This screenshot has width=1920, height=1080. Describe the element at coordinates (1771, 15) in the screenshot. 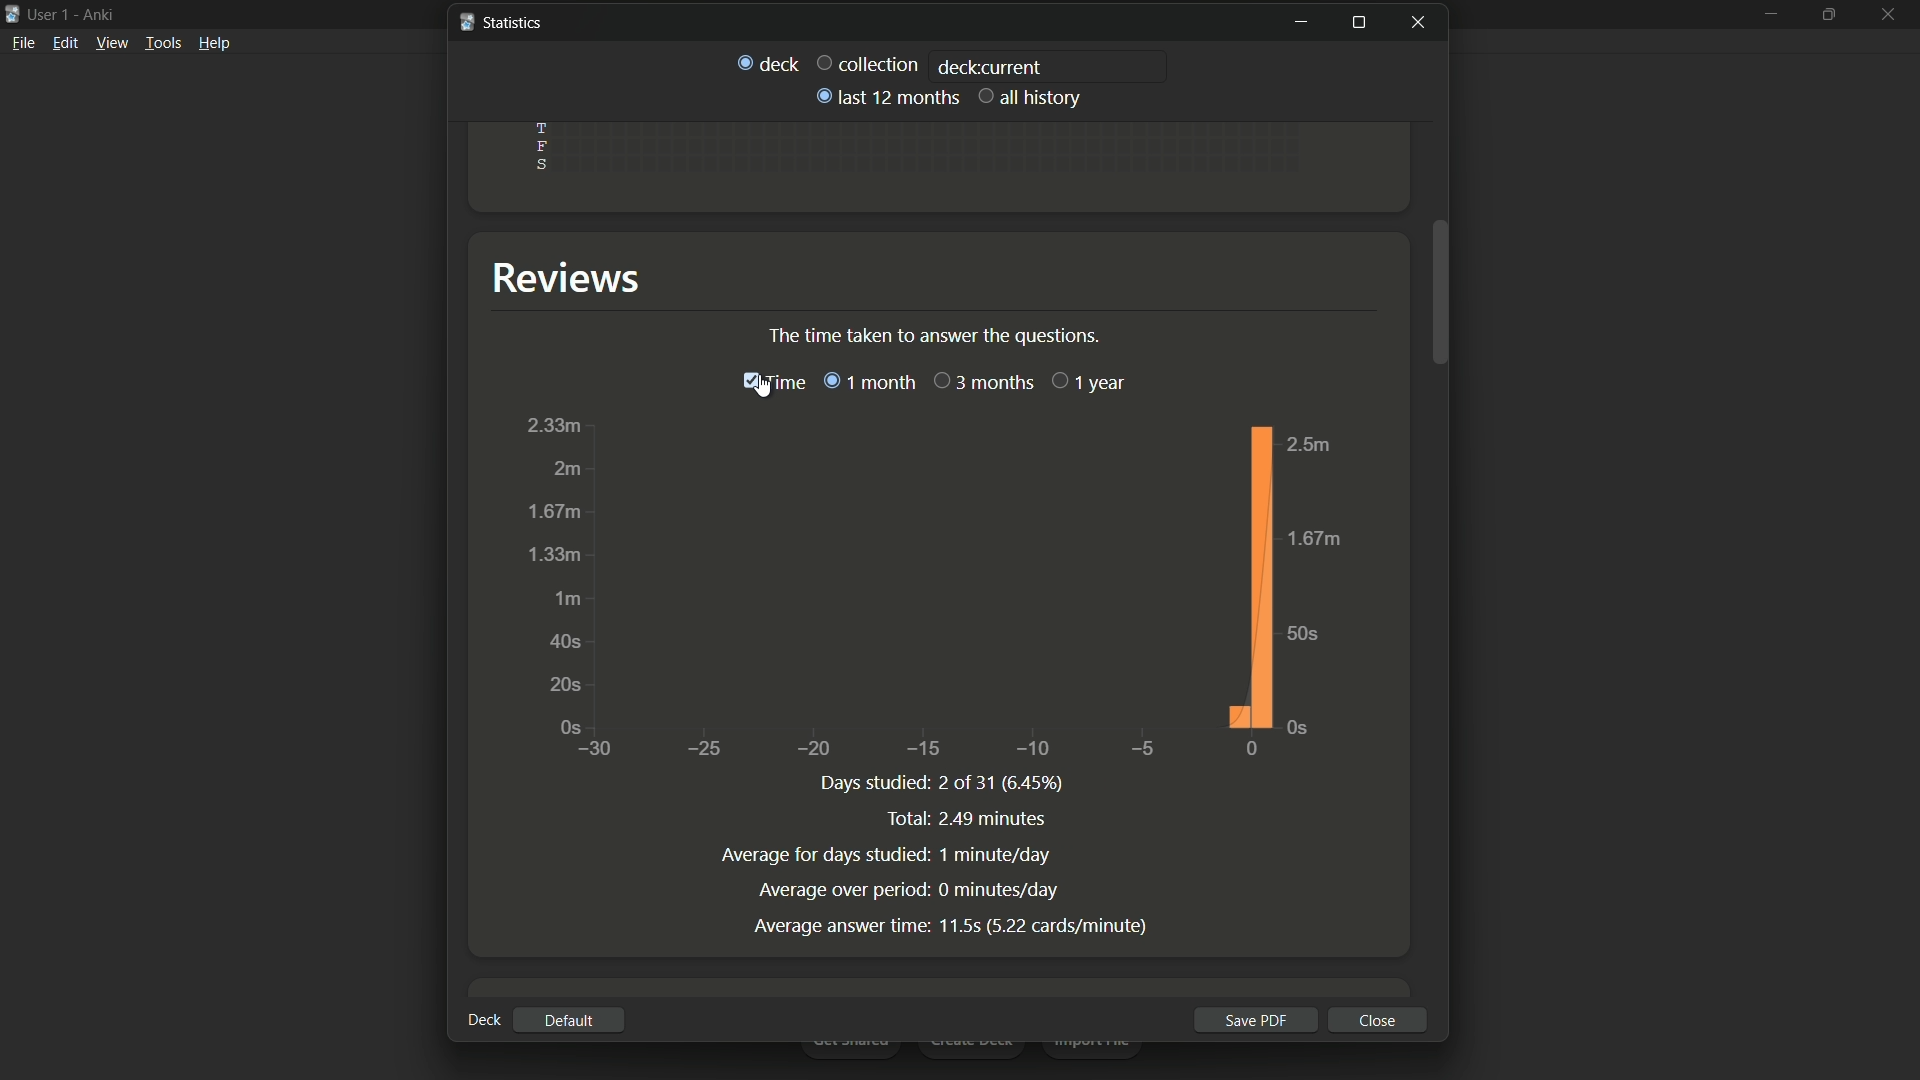

I see `minimize` at that location.